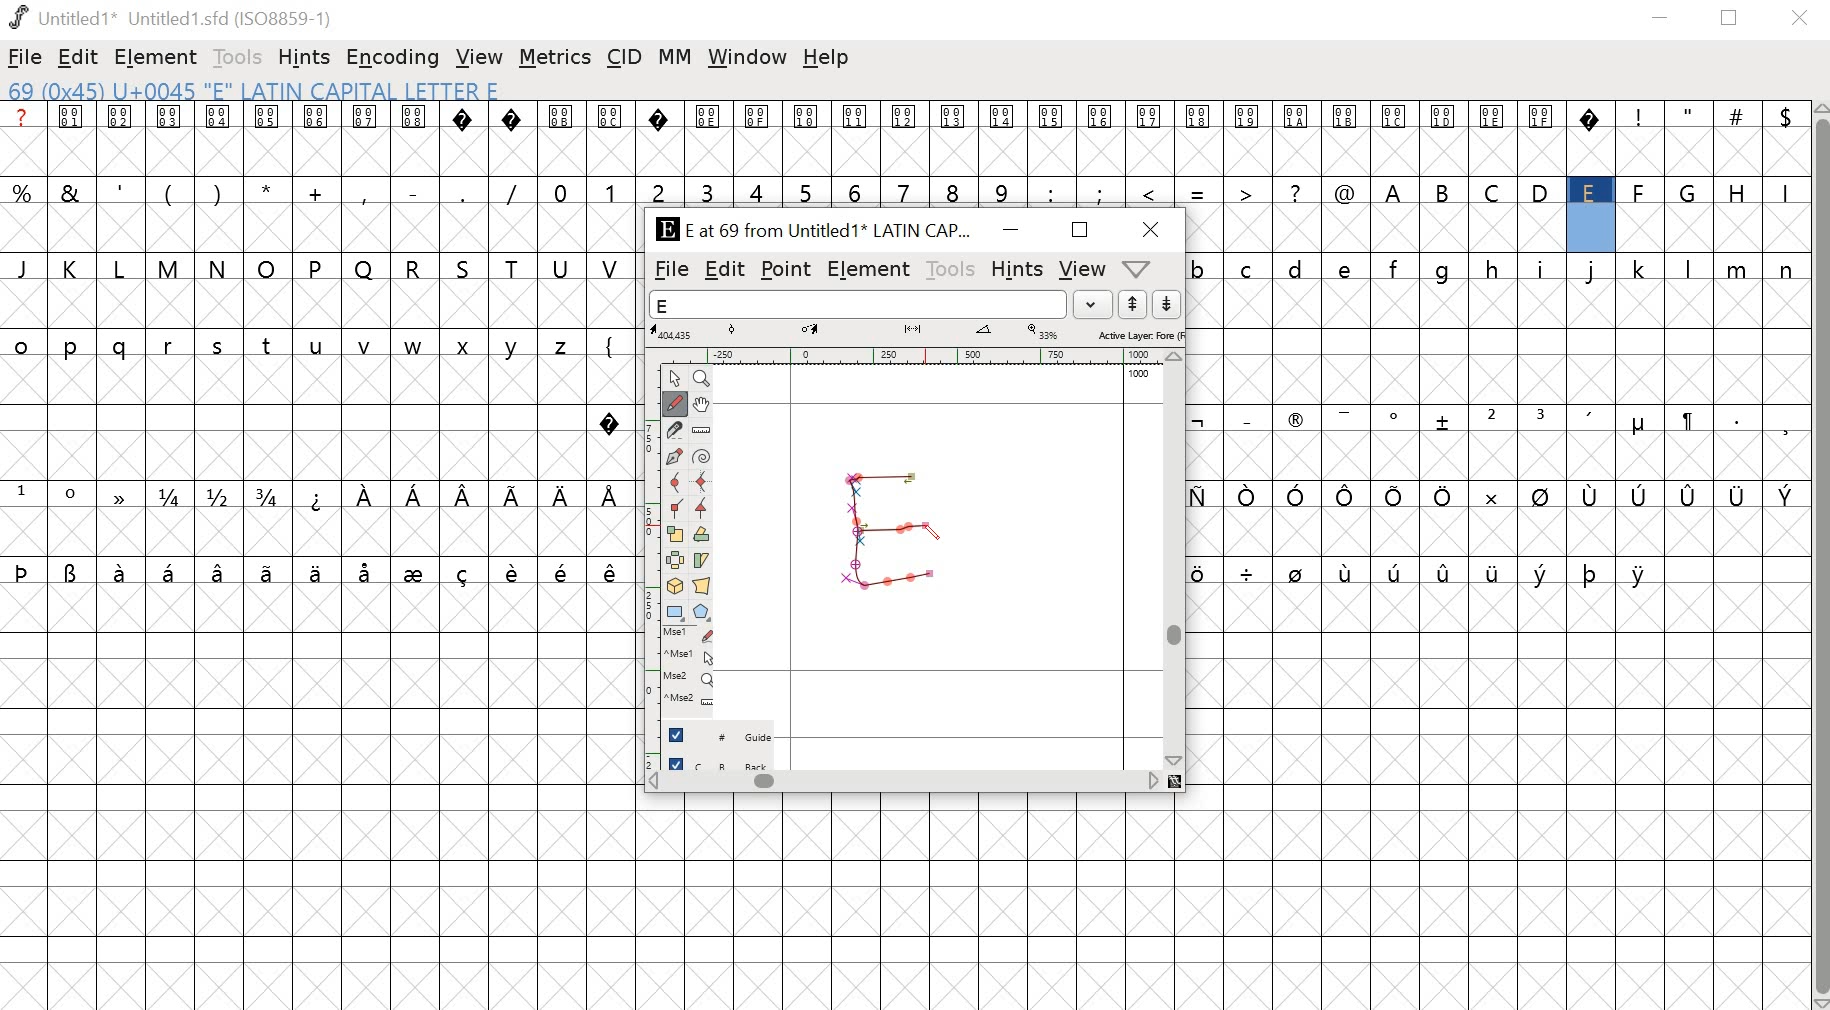  What do you see at coordinates (688, 193) in the screenshot?
I see `symbols and numbers` at bounding box center [688, 193].